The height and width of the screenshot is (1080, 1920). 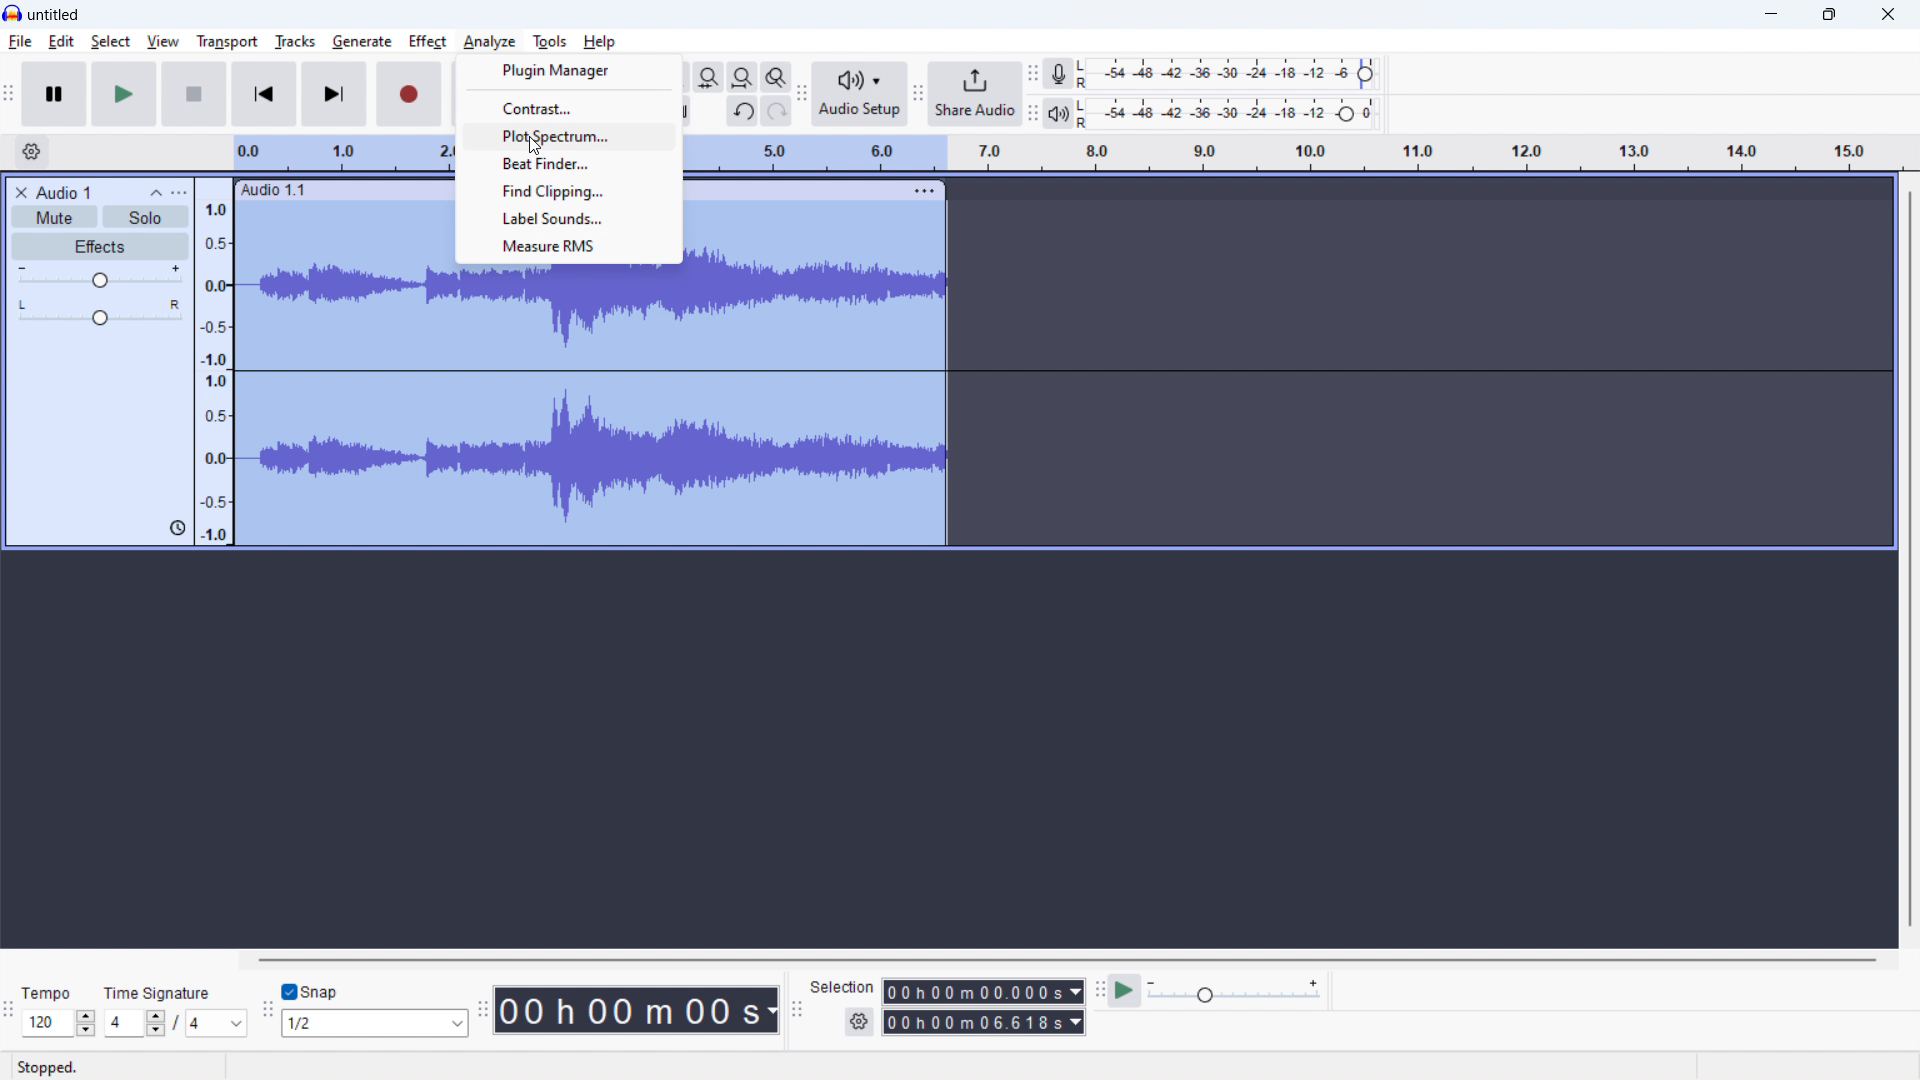 What do you see at coordinates (550, 41) in the screenshot?
I see `tools` at bounding box center [550, 41].